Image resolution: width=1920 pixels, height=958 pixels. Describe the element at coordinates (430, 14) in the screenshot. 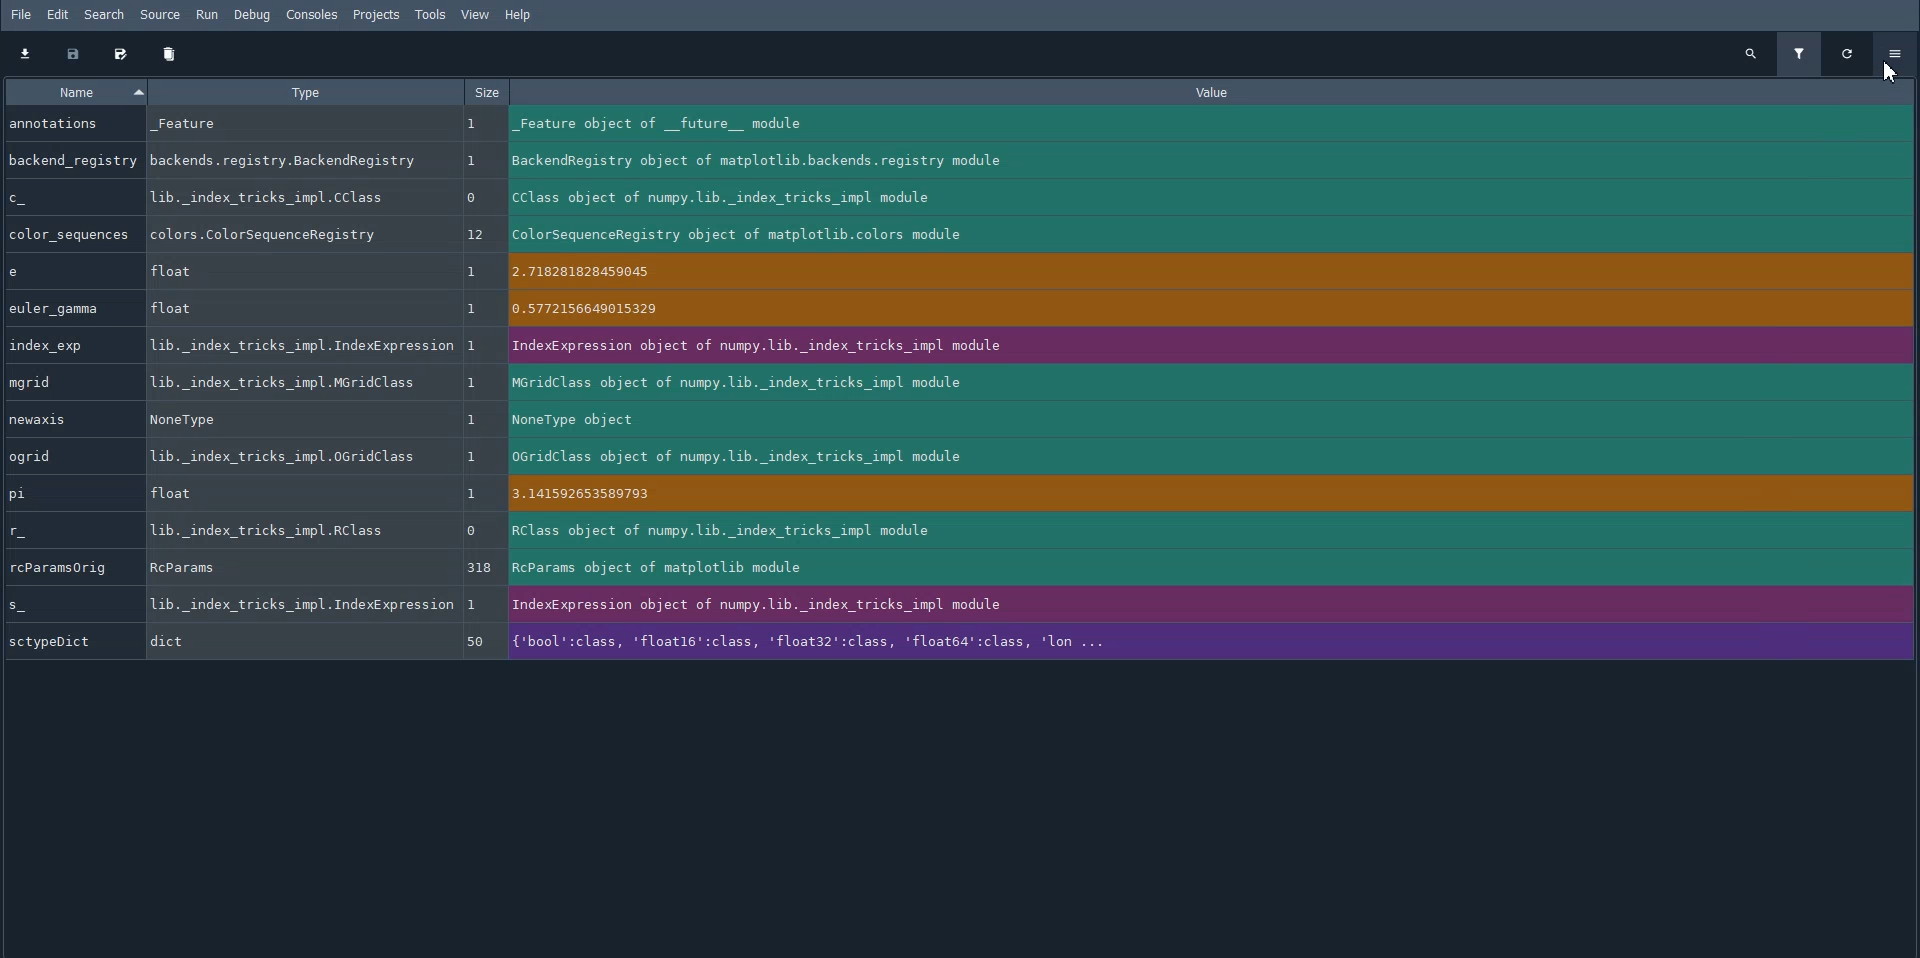

I see `Tools` at that location.